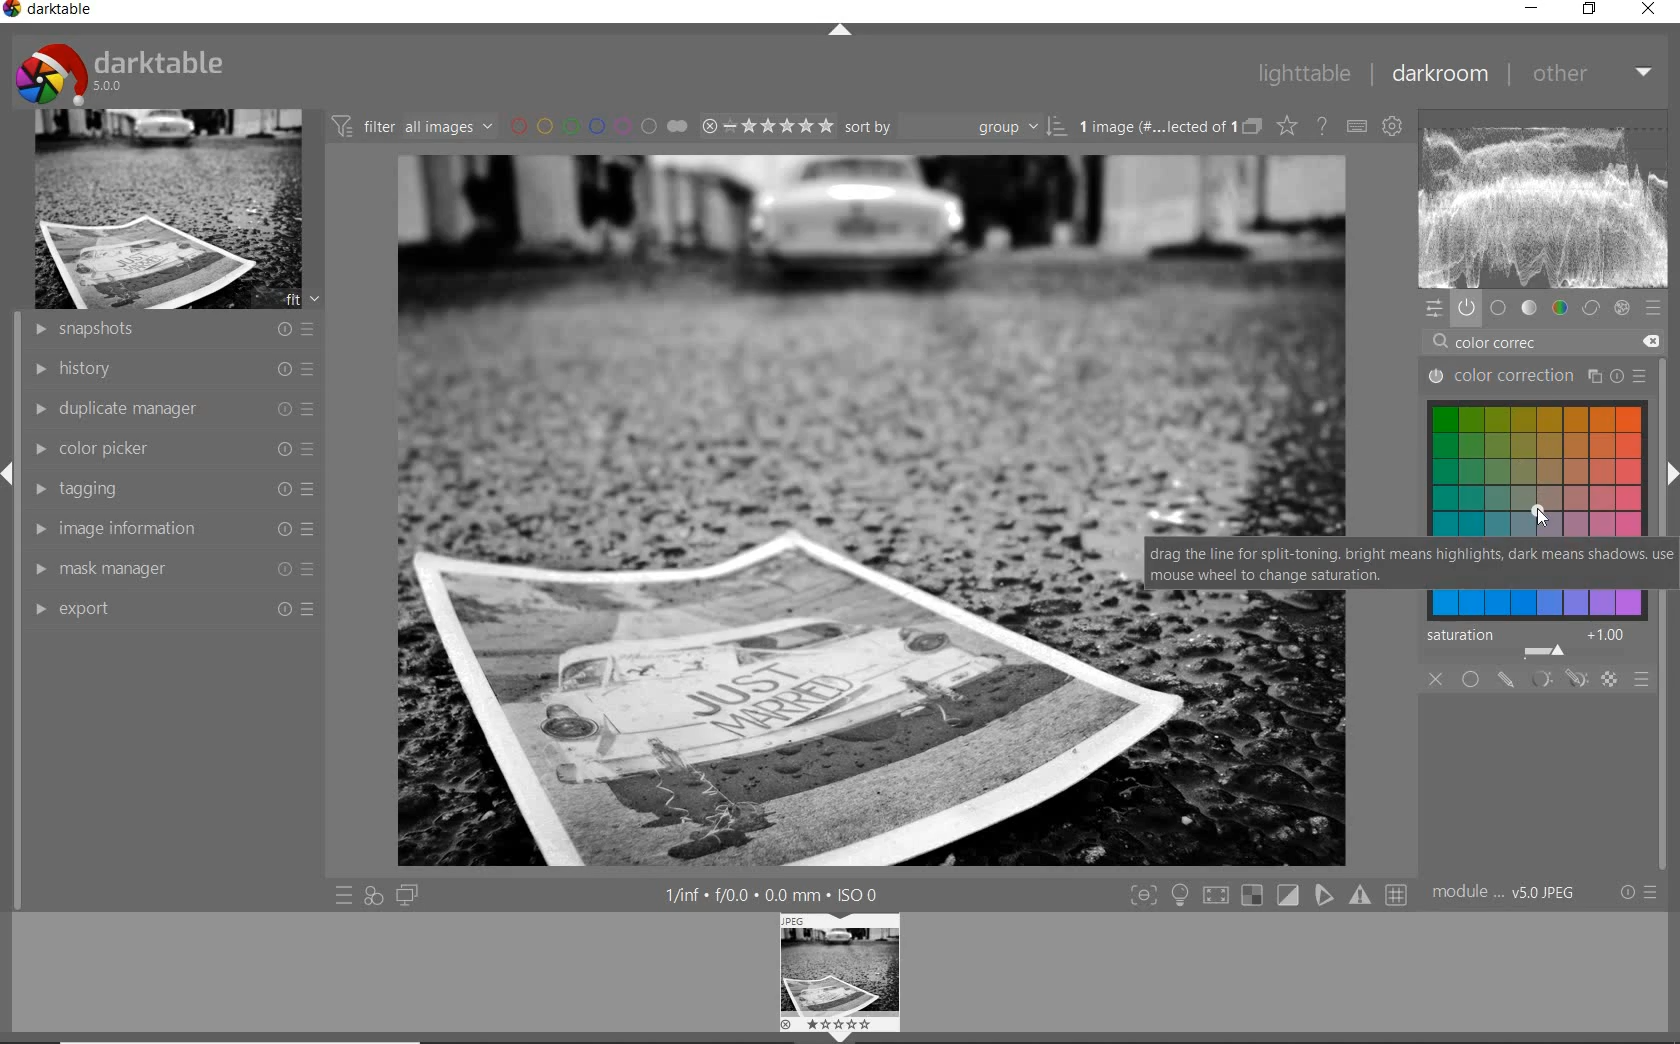 The width and height of the screenshot is (1680, 1044). What do you see at coordinates (1532, 7) in the screenshot?
I see `minimize` at bounding box center [1532, 7].